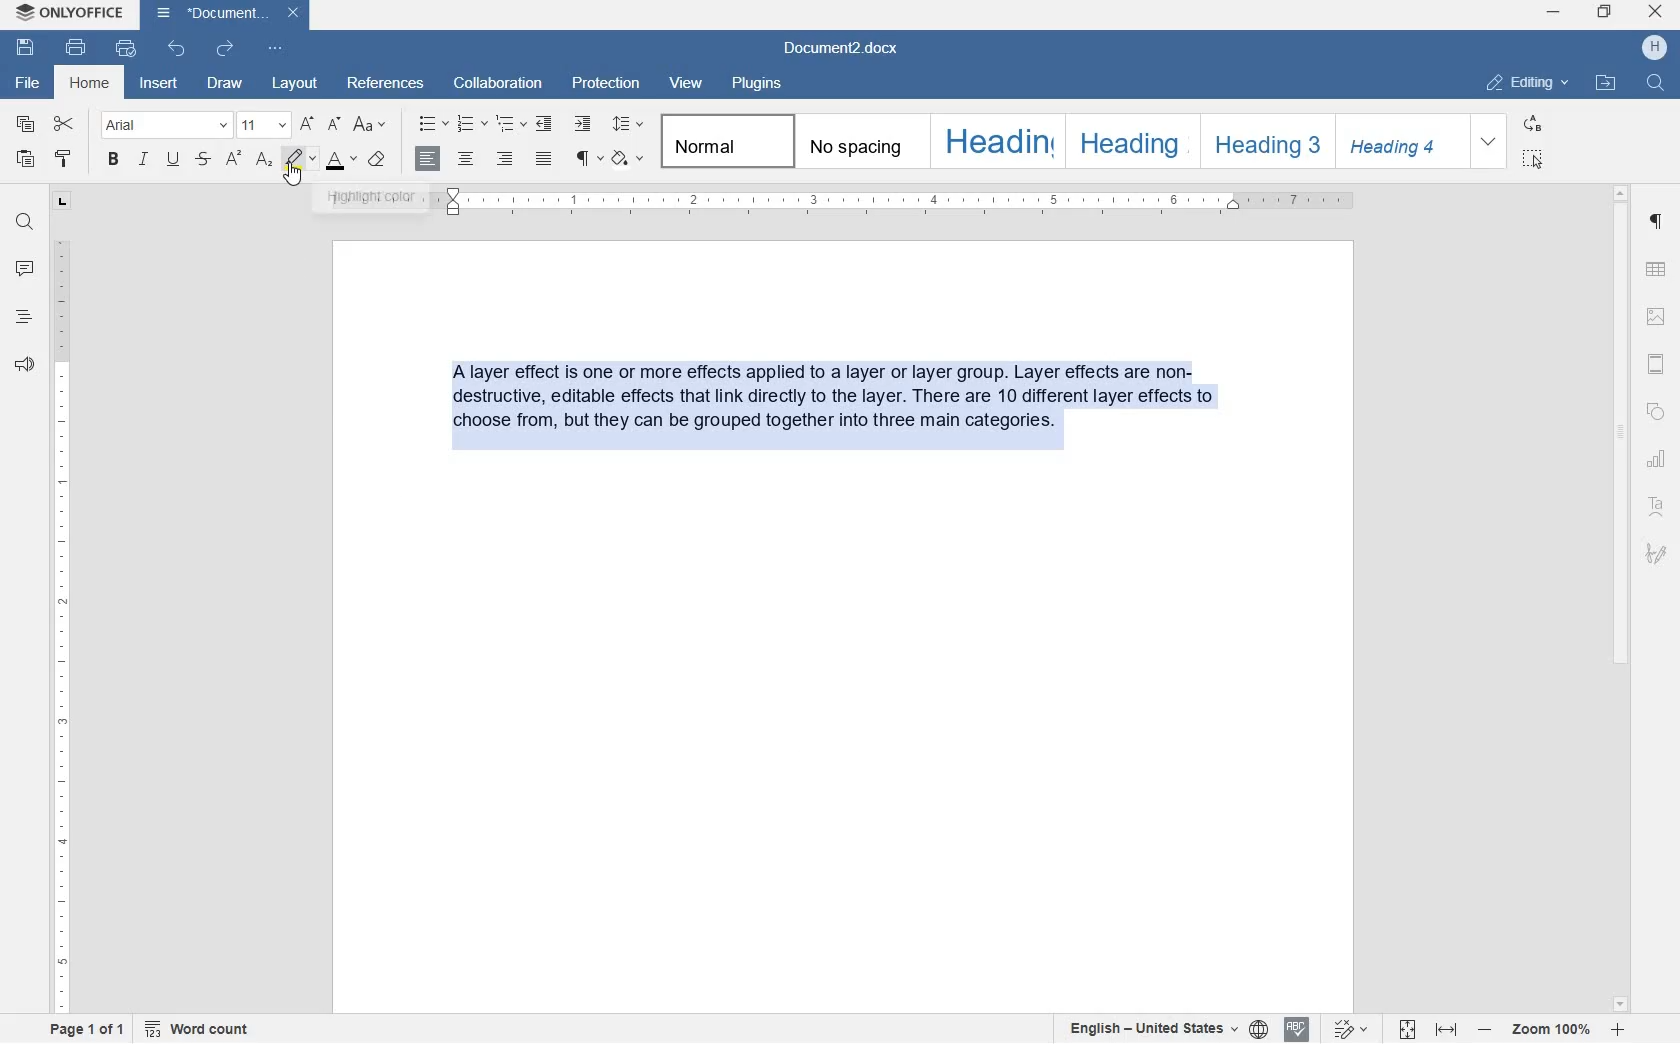  I want to click on HEADING 3, so click(1263, 142).